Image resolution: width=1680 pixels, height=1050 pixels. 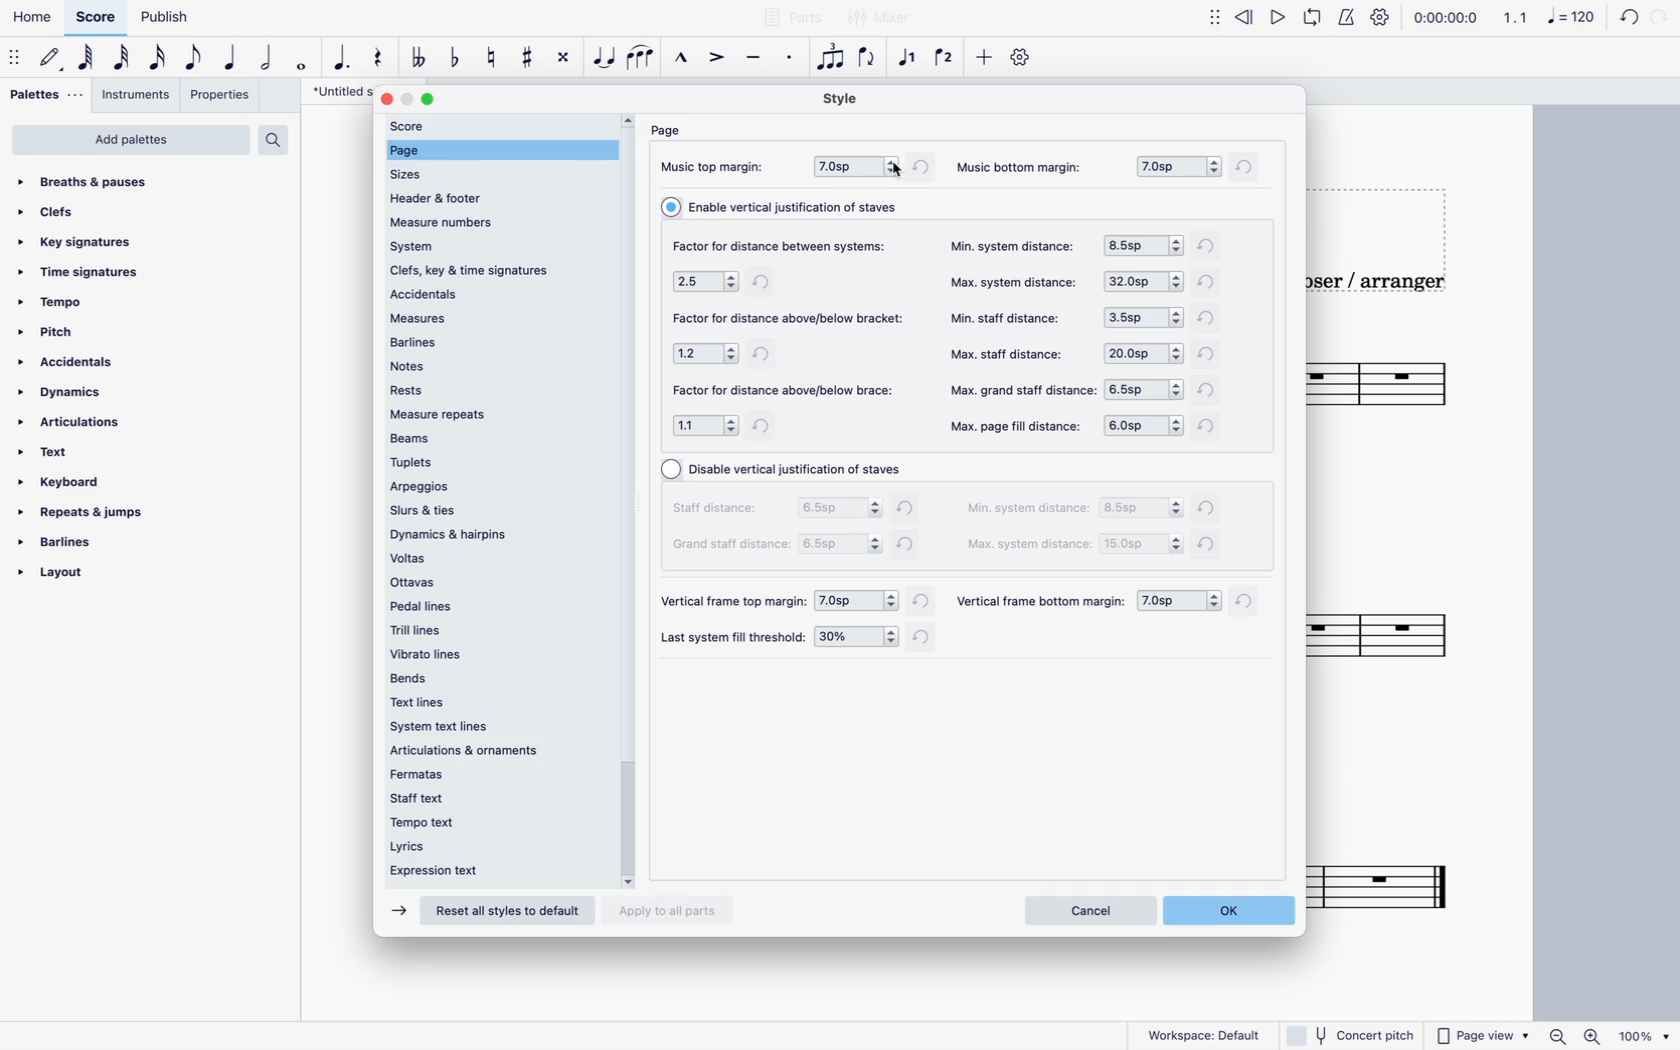 What do you see at coordinates (841, 508) in the screenshot?
I see `options` at bounding box center [841, 508].